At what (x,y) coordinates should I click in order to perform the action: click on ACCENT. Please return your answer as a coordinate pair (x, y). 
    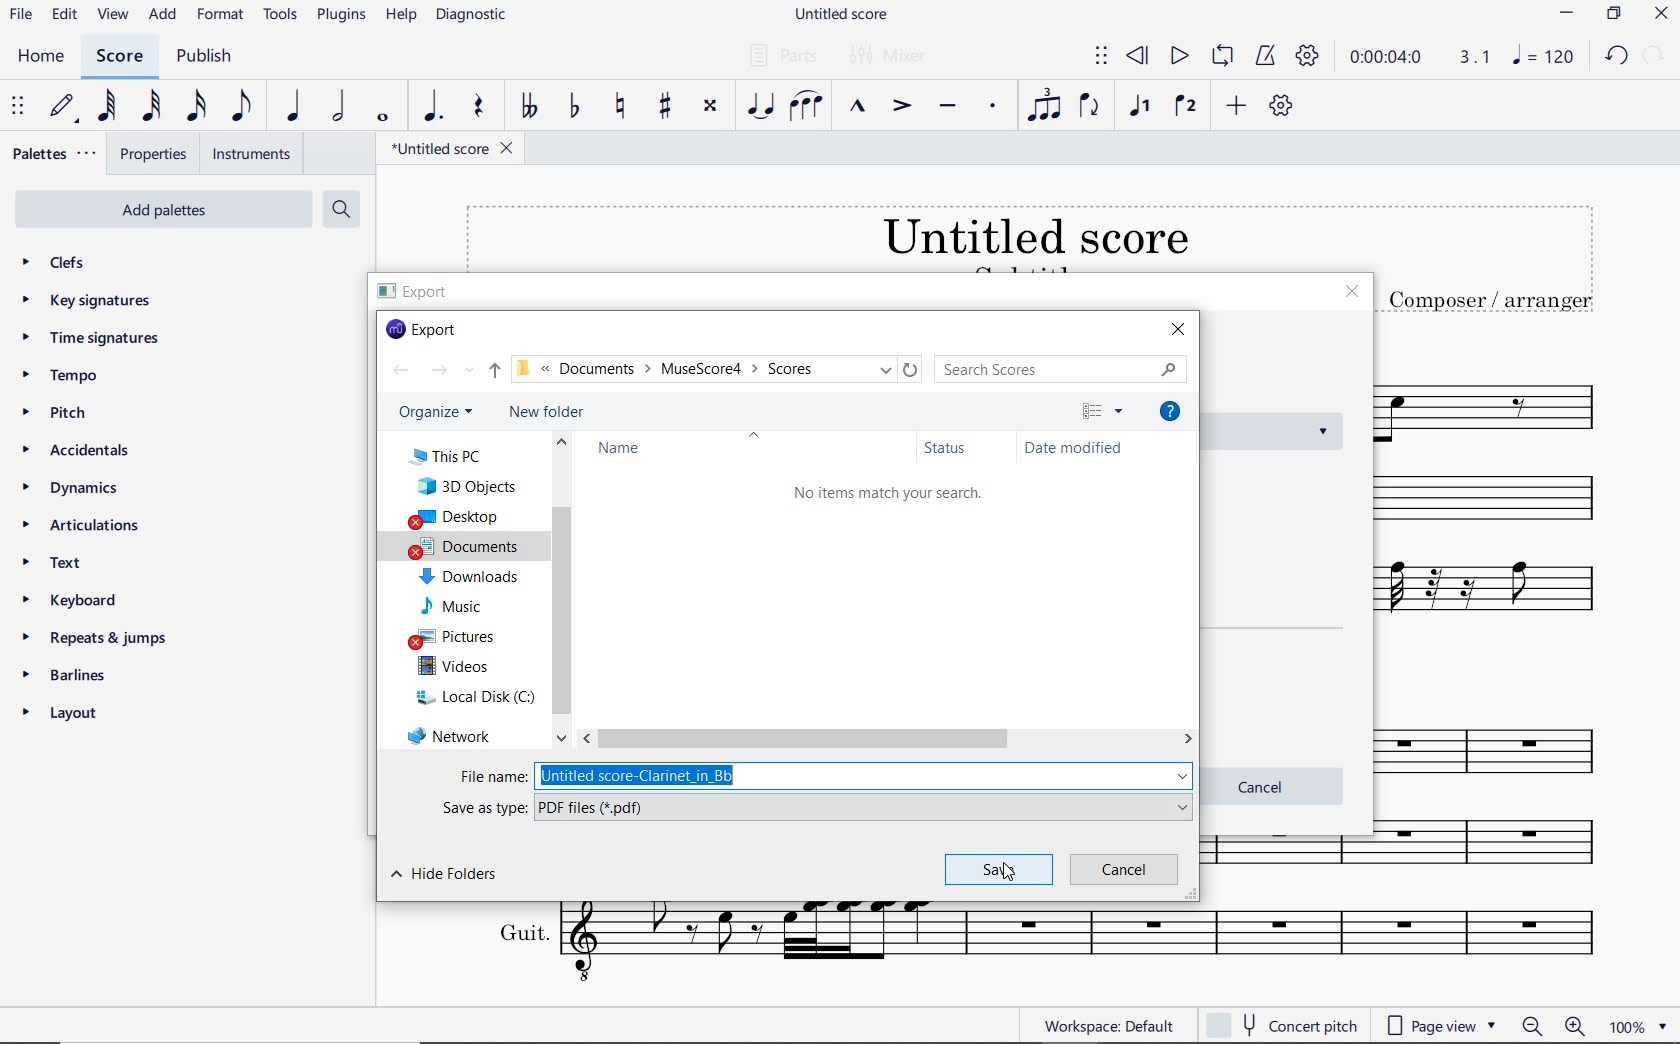
    Looking at the image, I should click on (901, 104).